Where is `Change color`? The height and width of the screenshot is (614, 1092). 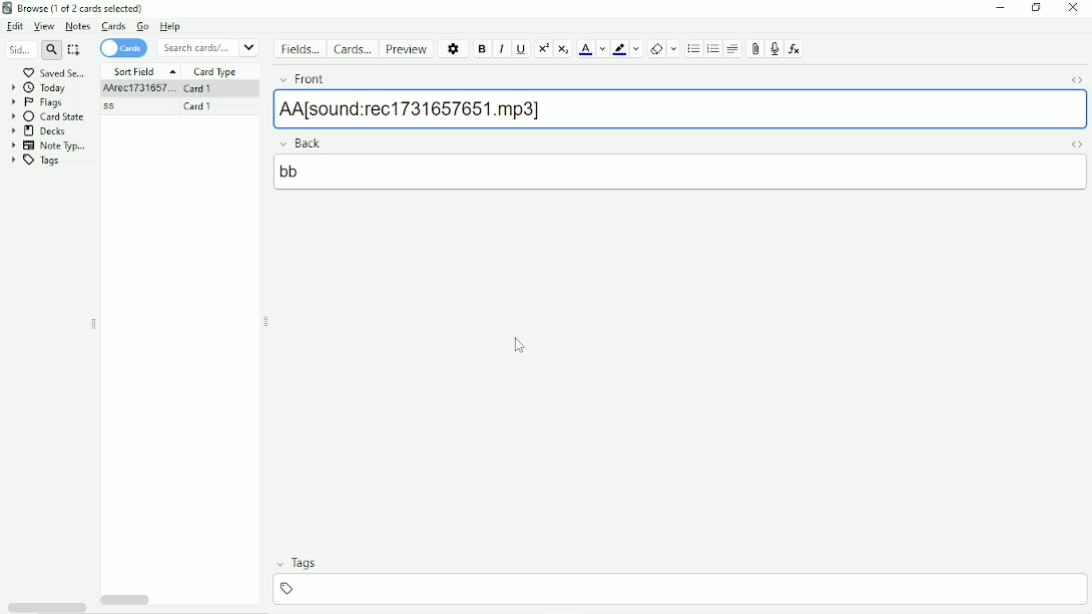
Change color is located at coordinates (603, 48).